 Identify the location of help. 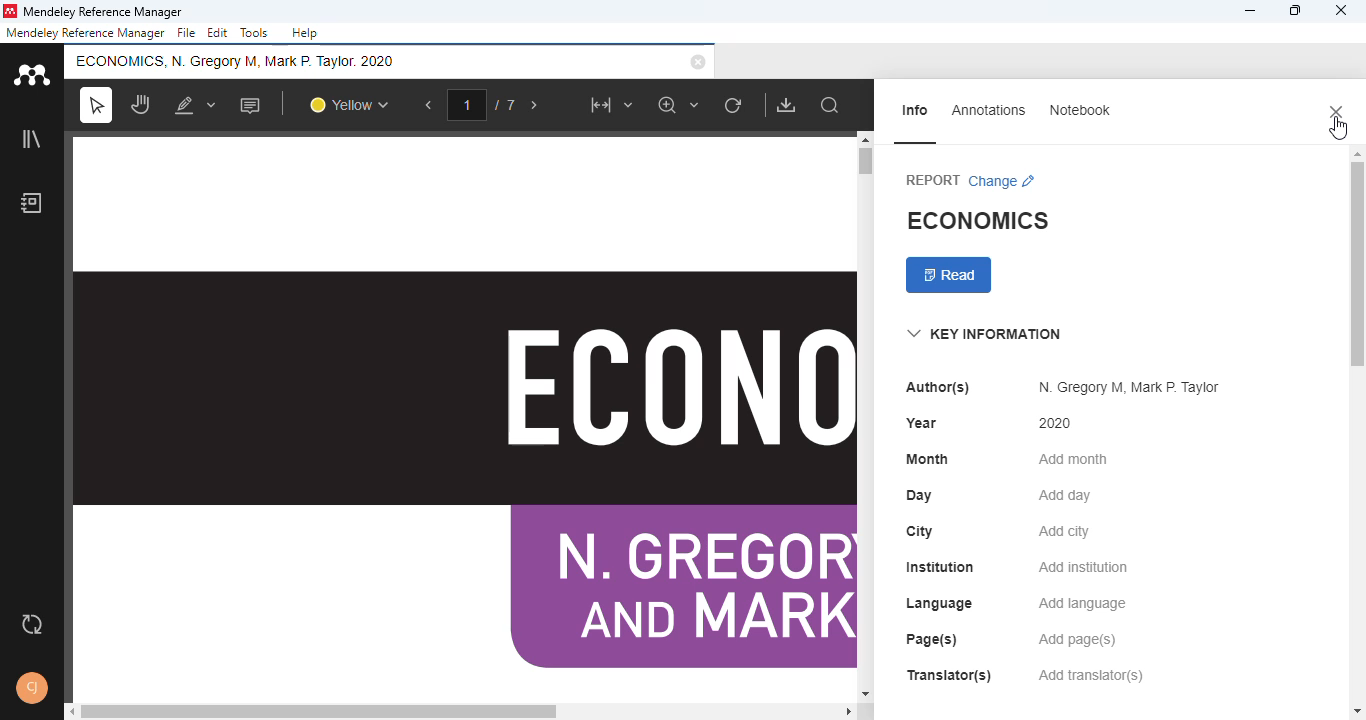
(305, 33).